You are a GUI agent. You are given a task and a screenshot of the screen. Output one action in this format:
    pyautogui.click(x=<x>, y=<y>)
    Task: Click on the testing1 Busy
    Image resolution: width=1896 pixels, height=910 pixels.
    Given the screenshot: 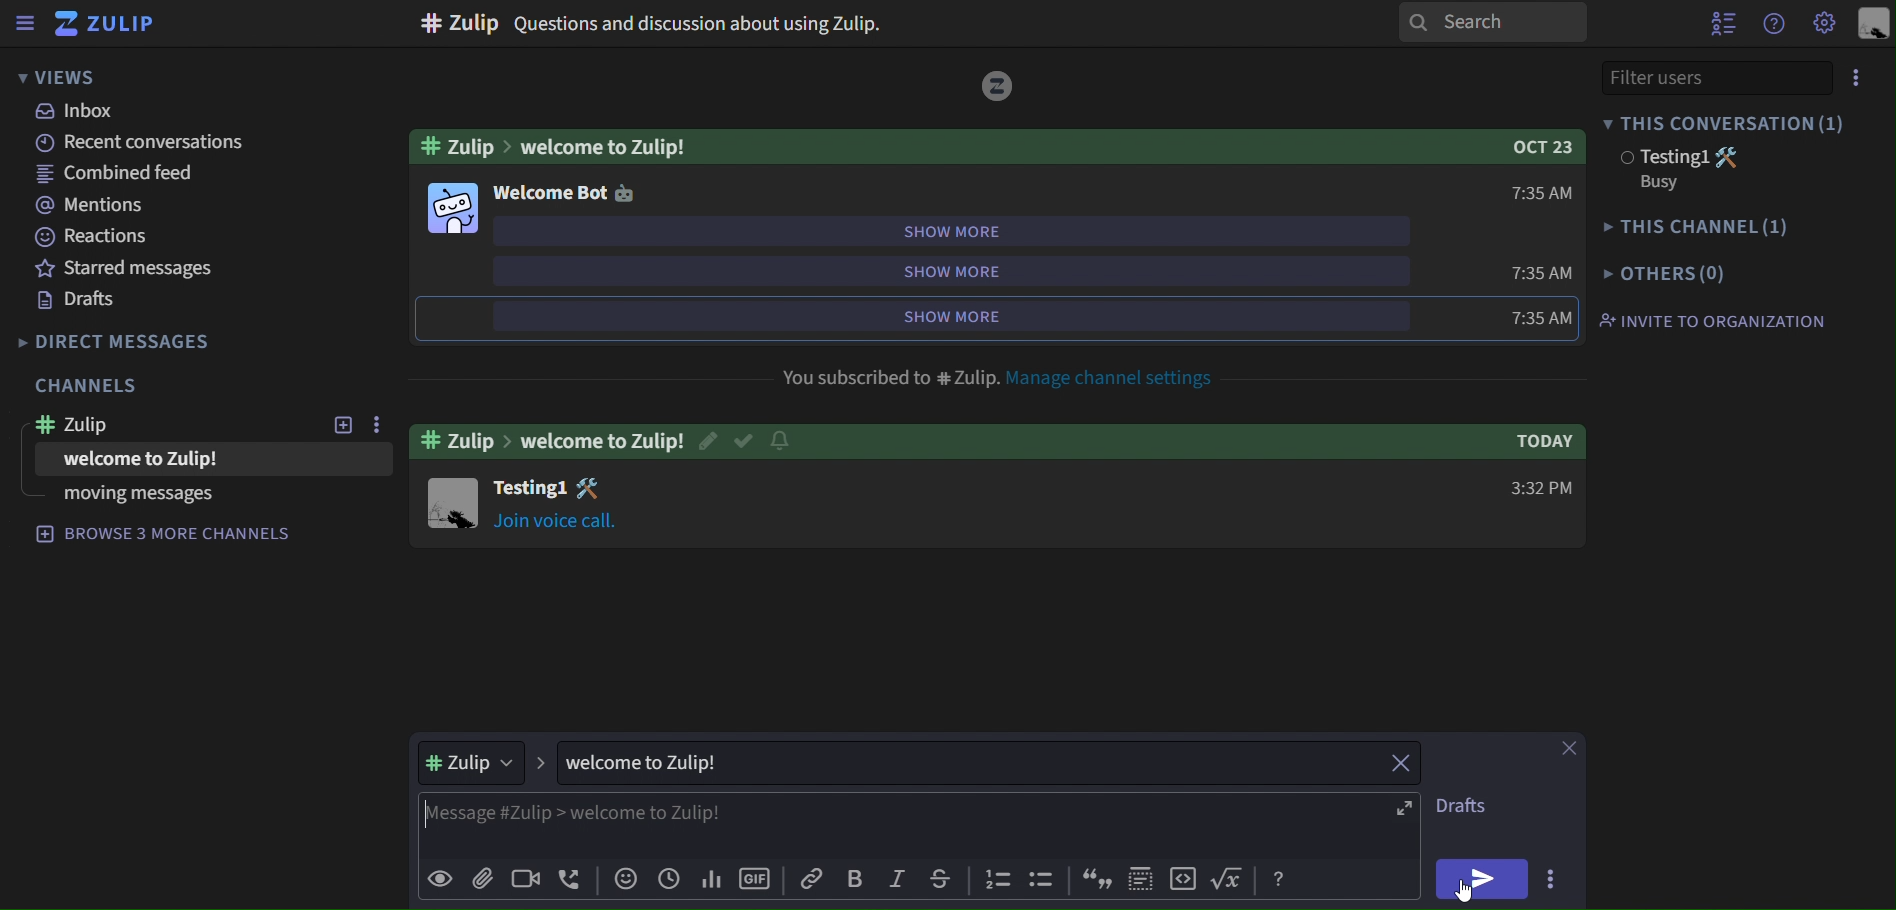 What is the action you would take?
    pyautogui.click(x=1708, y=170)
    